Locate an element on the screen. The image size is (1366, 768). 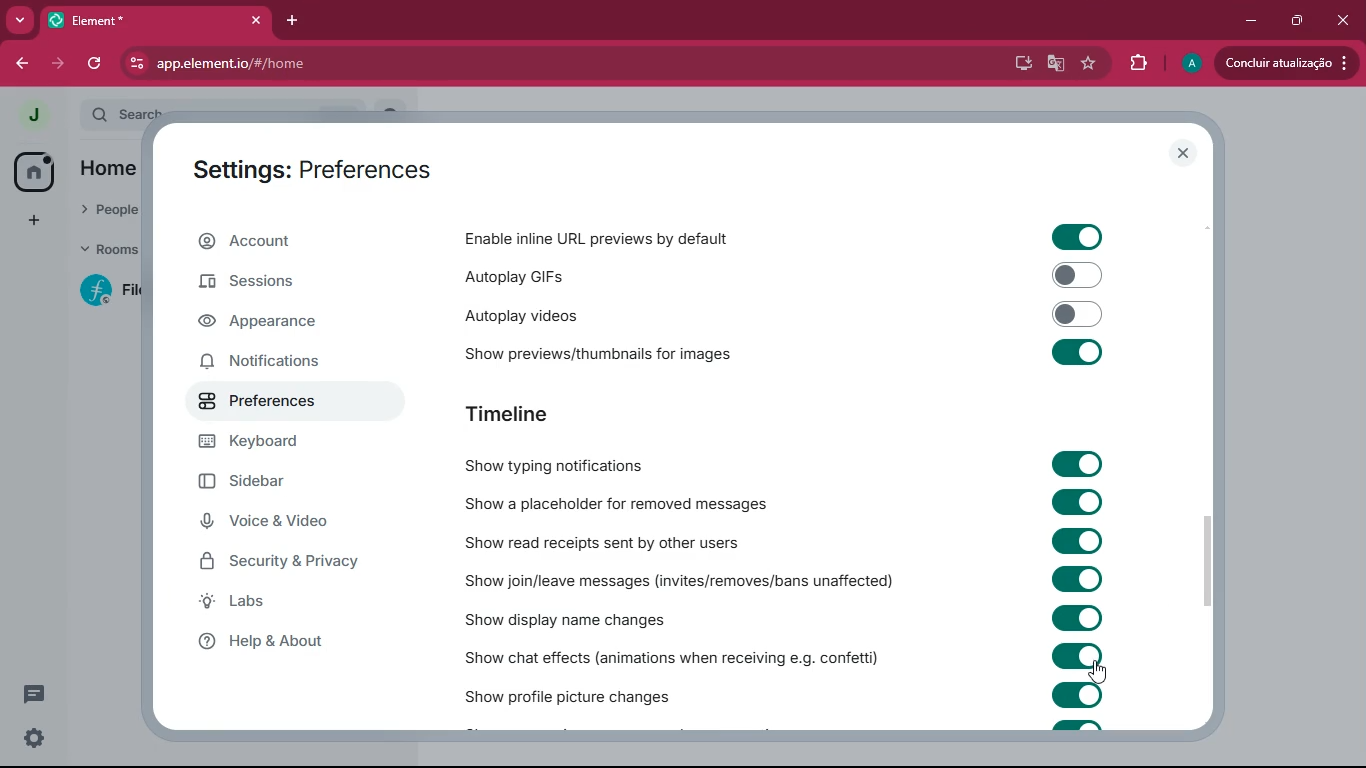
toggle on/off is located at coordinates (1079, 502).